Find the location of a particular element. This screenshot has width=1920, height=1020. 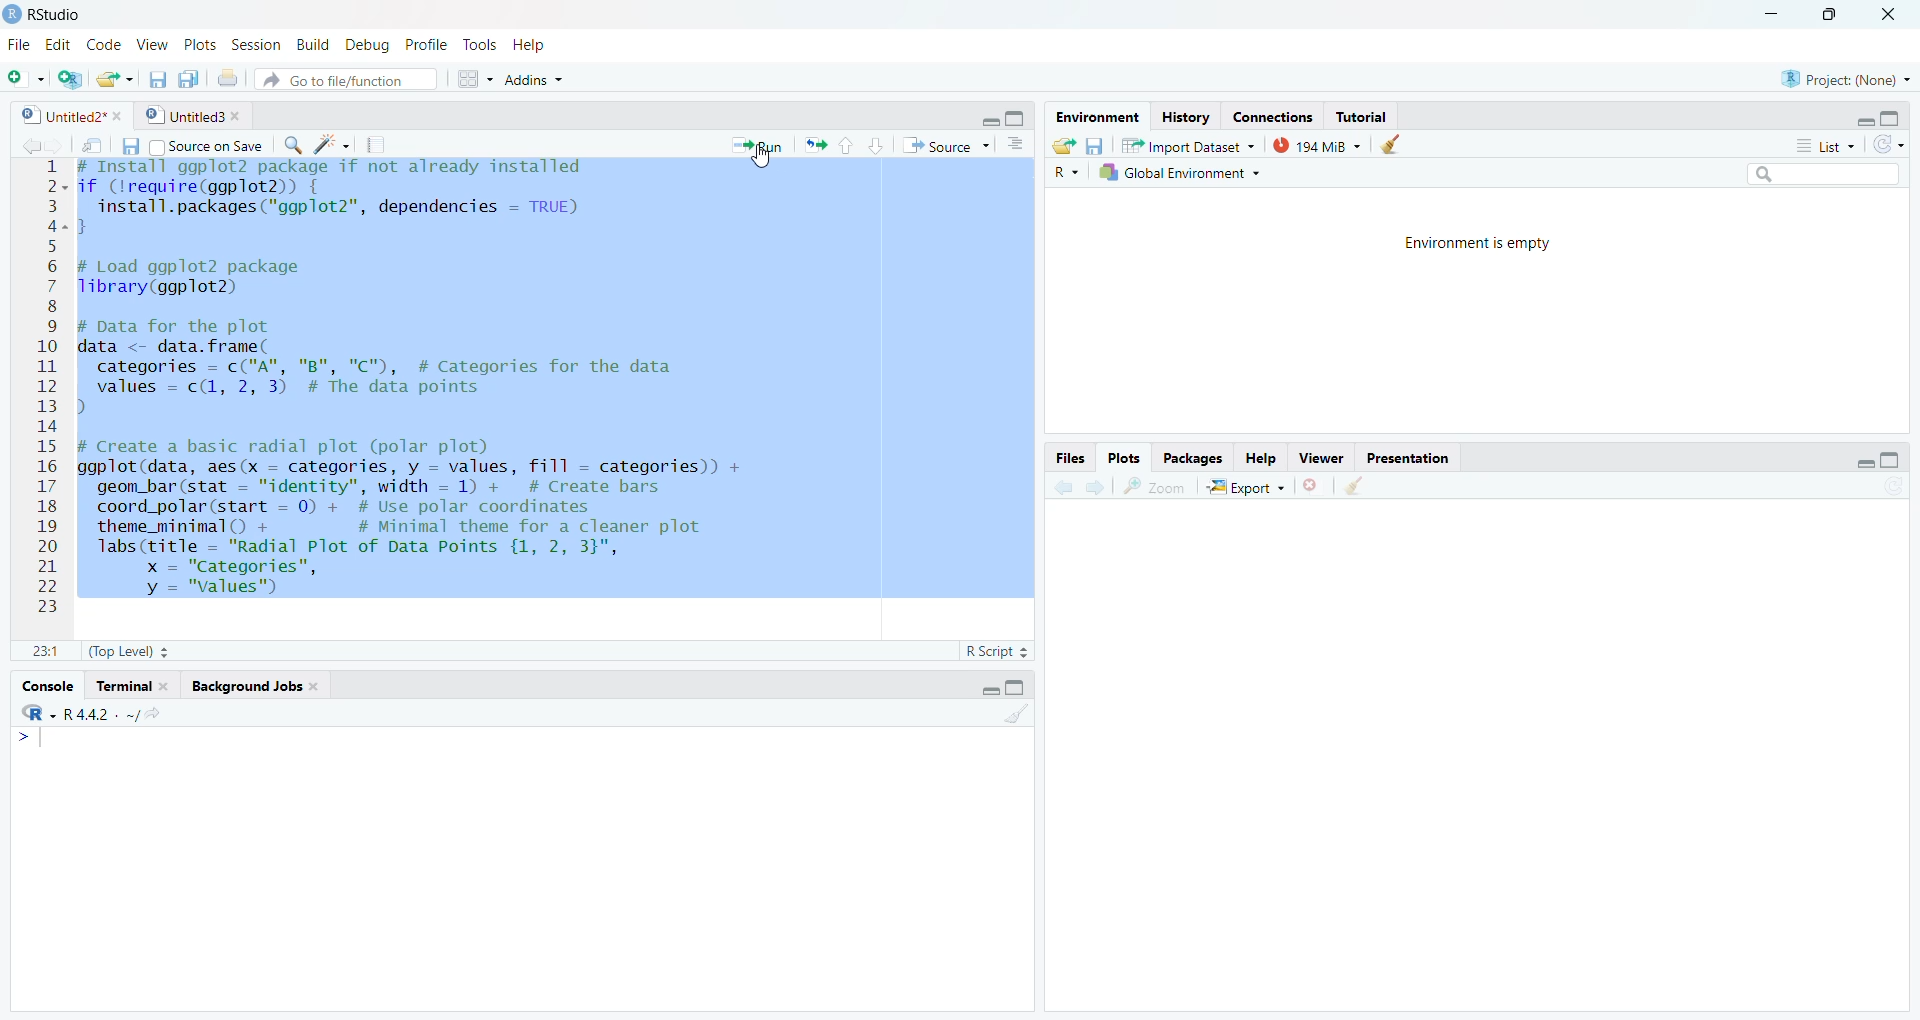

Minimize is located at coordinates (1864, 465).